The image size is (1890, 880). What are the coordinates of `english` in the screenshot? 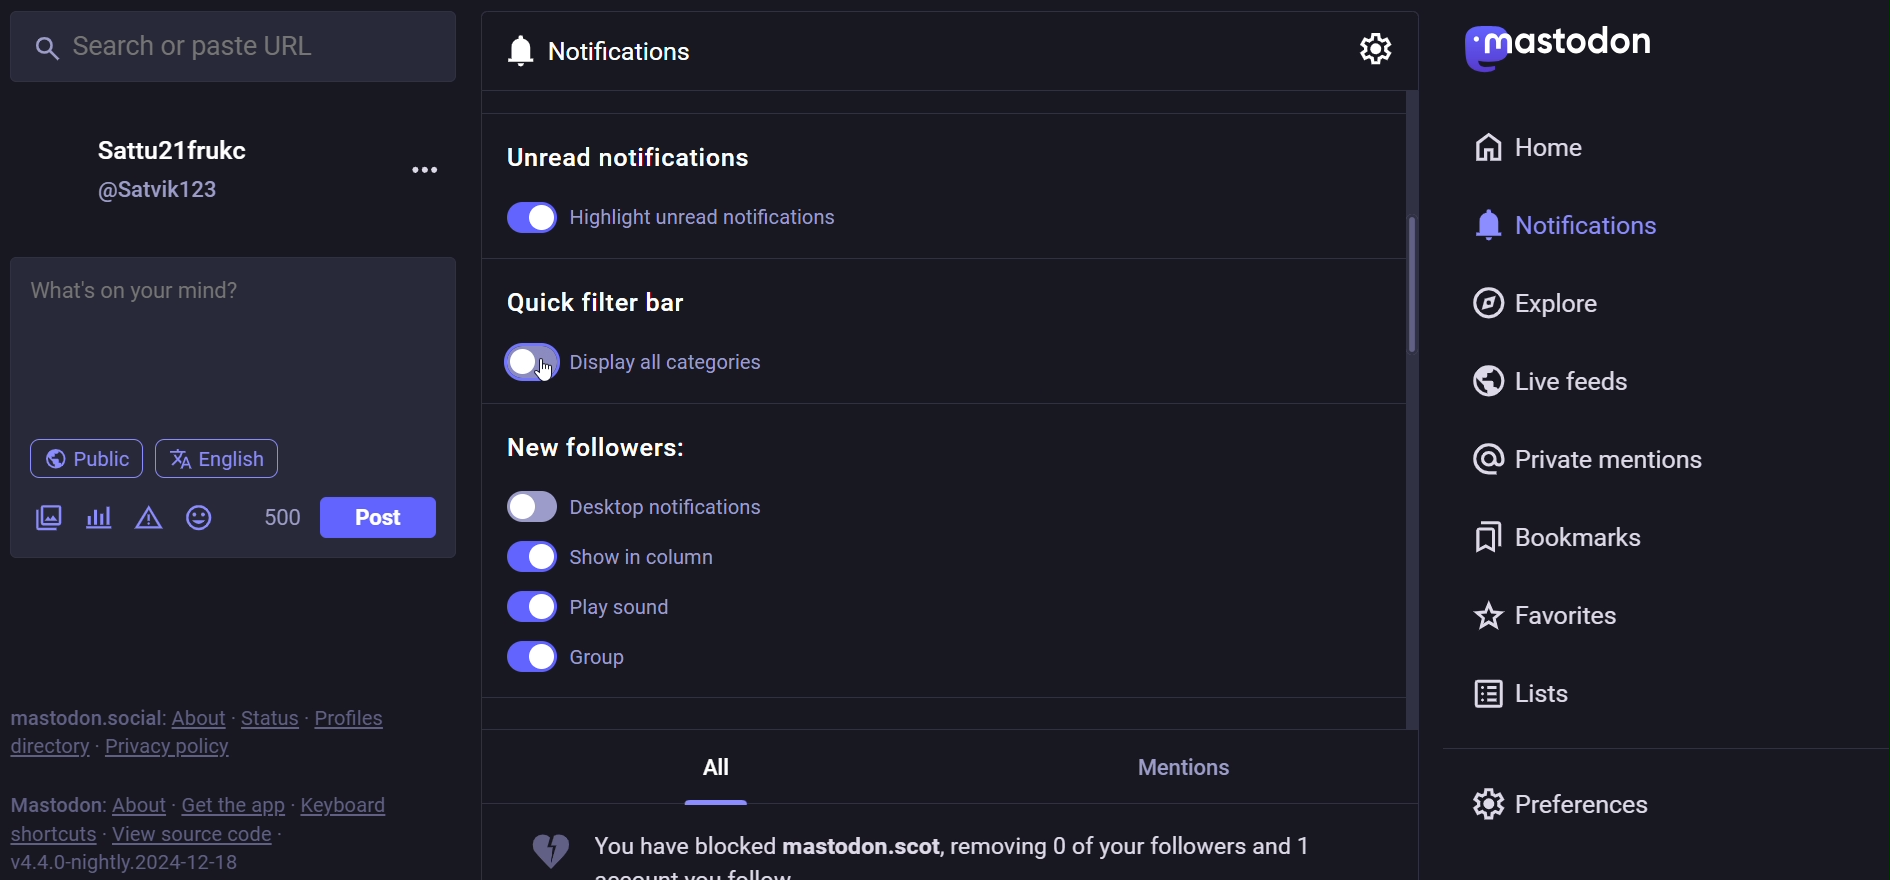 It's located at (216, 458).